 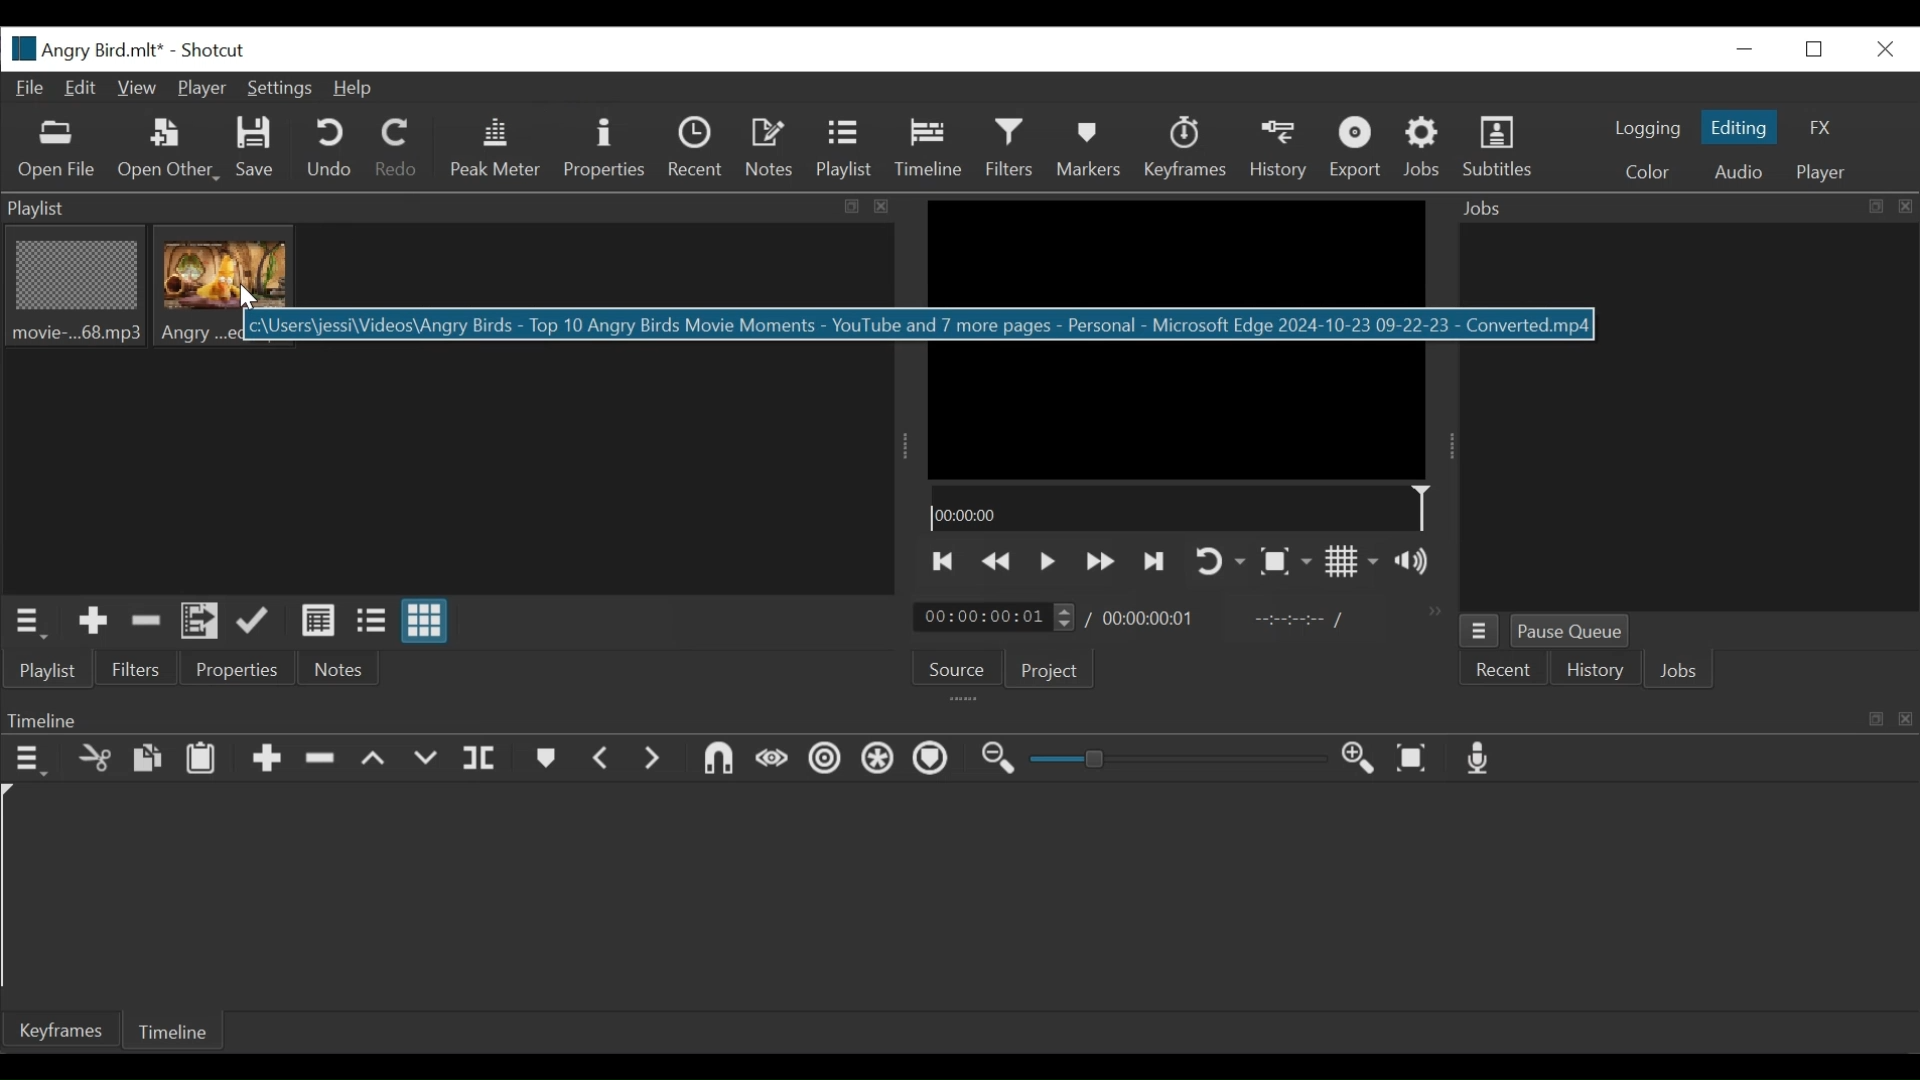 I want to click on Properties, so click(x=235, y=669).